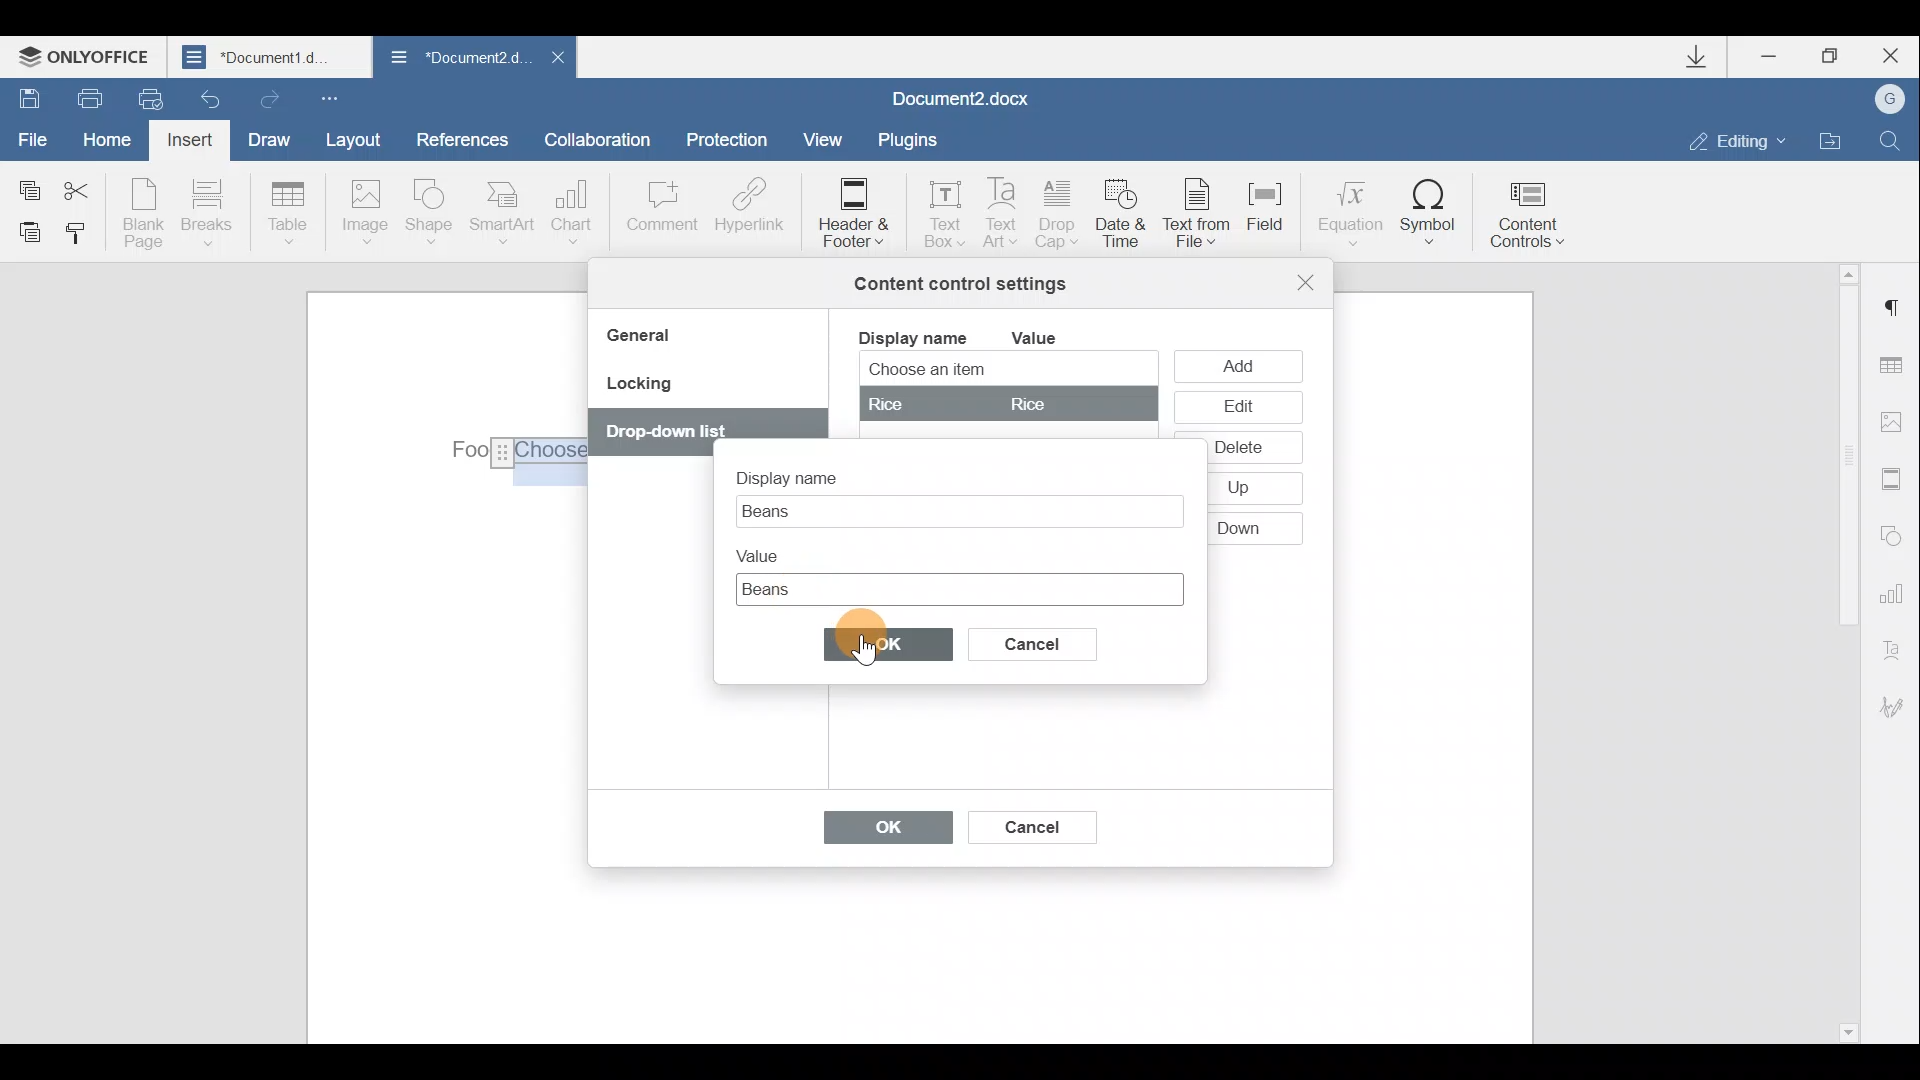 Image resolution: width=1920 pixels, height=1080 pixels. What do you see at coordinates (824, 138) in the screenshot?
I see `View` at bounding box center [824, 138].